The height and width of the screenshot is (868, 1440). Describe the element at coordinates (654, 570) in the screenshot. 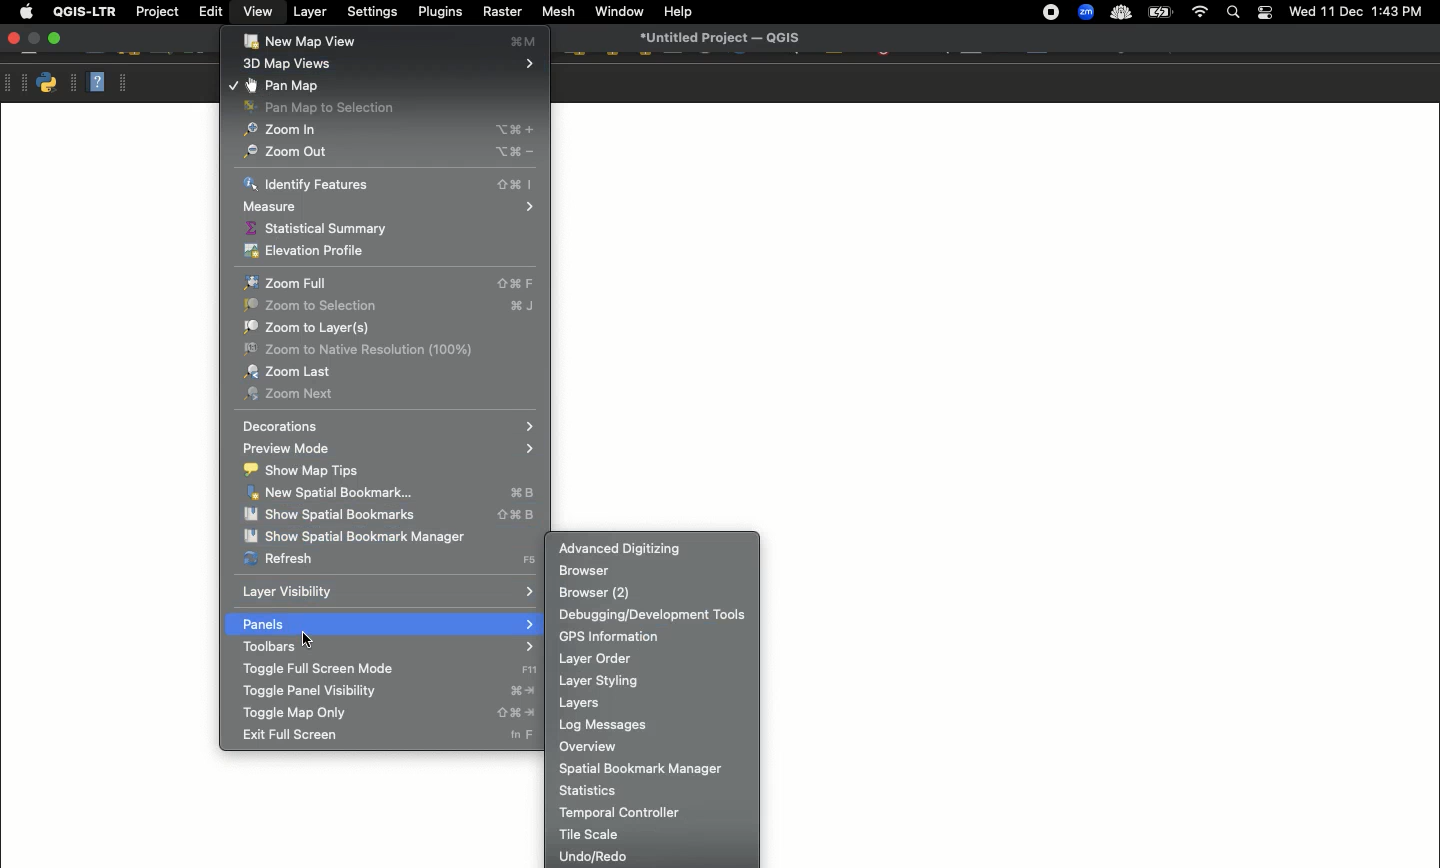

I see `Browser` at that location.